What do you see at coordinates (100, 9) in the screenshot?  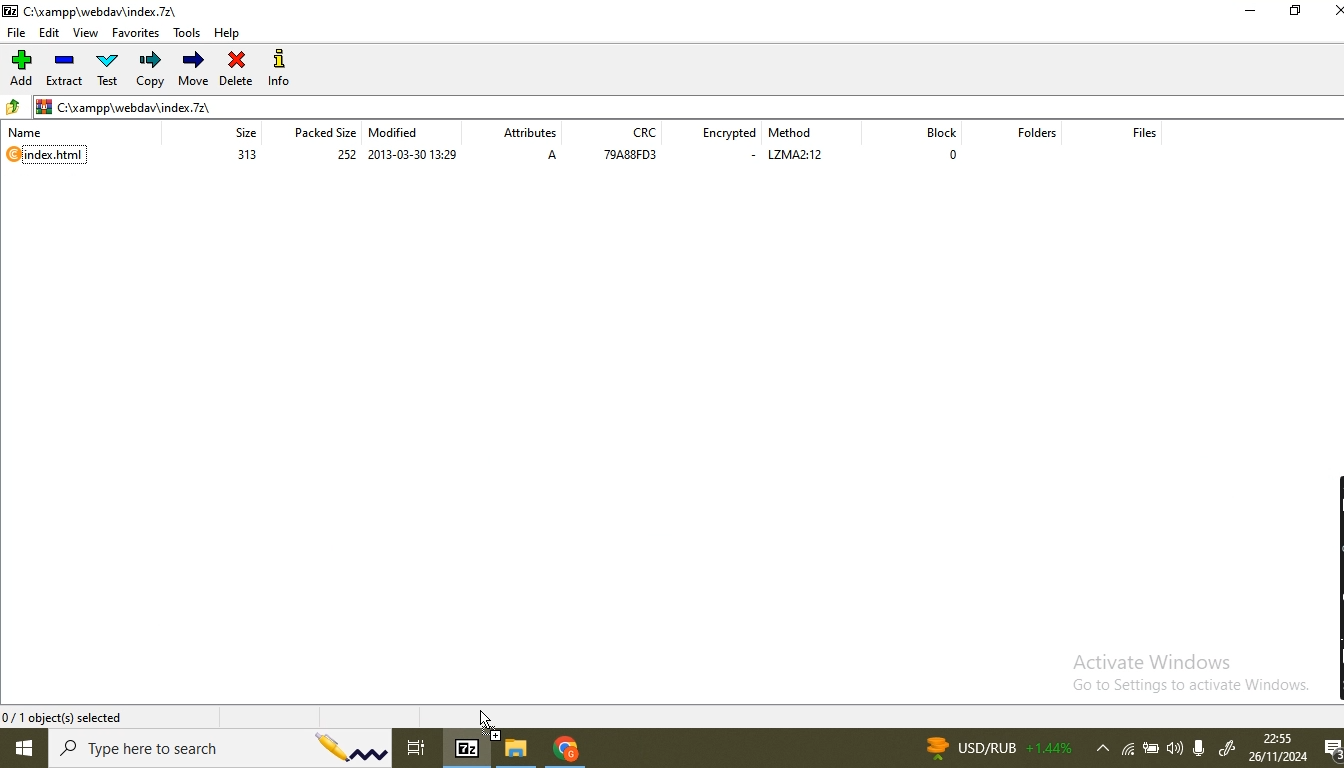 I see `C:\xampp\webdawindex.72\` at bounding box center [100, 9].